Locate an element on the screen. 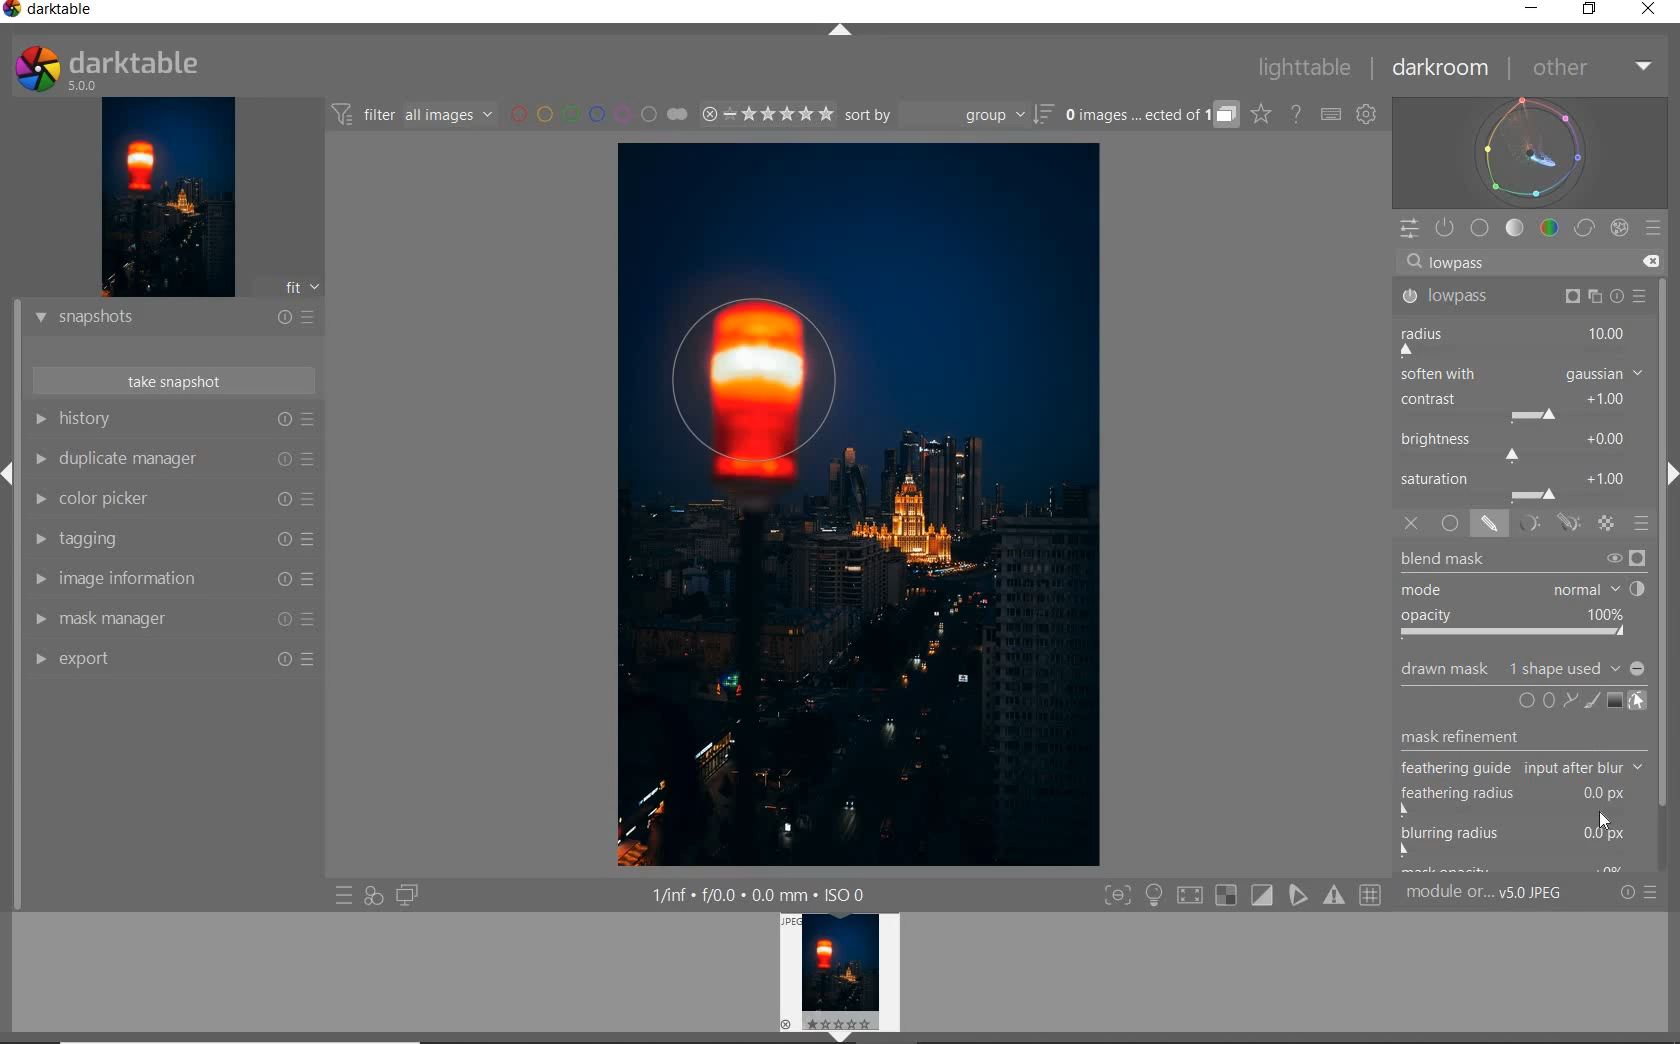 This screenshot has height=1044, width=1680. SHOW & EDIT MASK ELEMENTS is located at coordinates (1638, 703).